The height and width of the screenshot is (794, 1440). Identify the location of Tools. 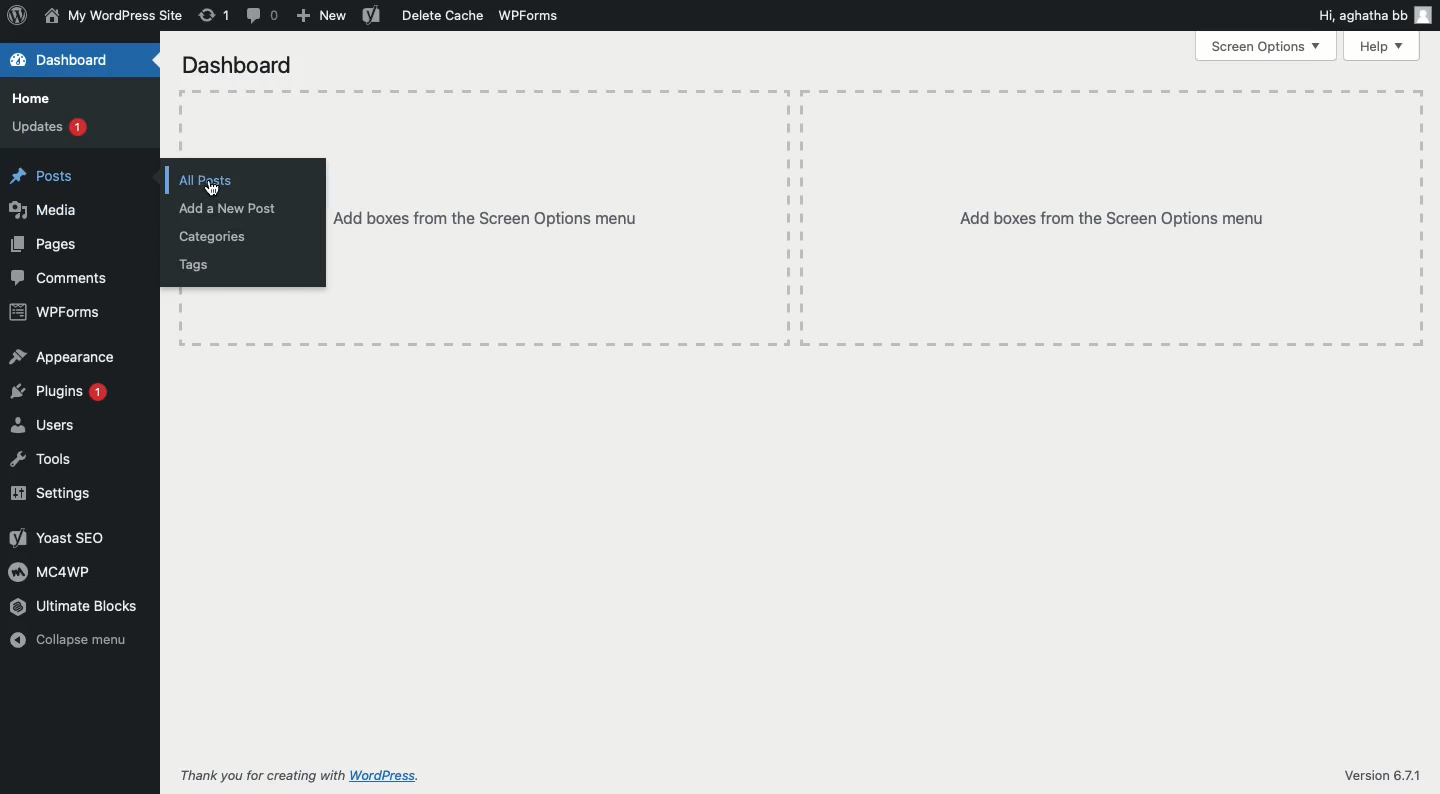
(60, 460).